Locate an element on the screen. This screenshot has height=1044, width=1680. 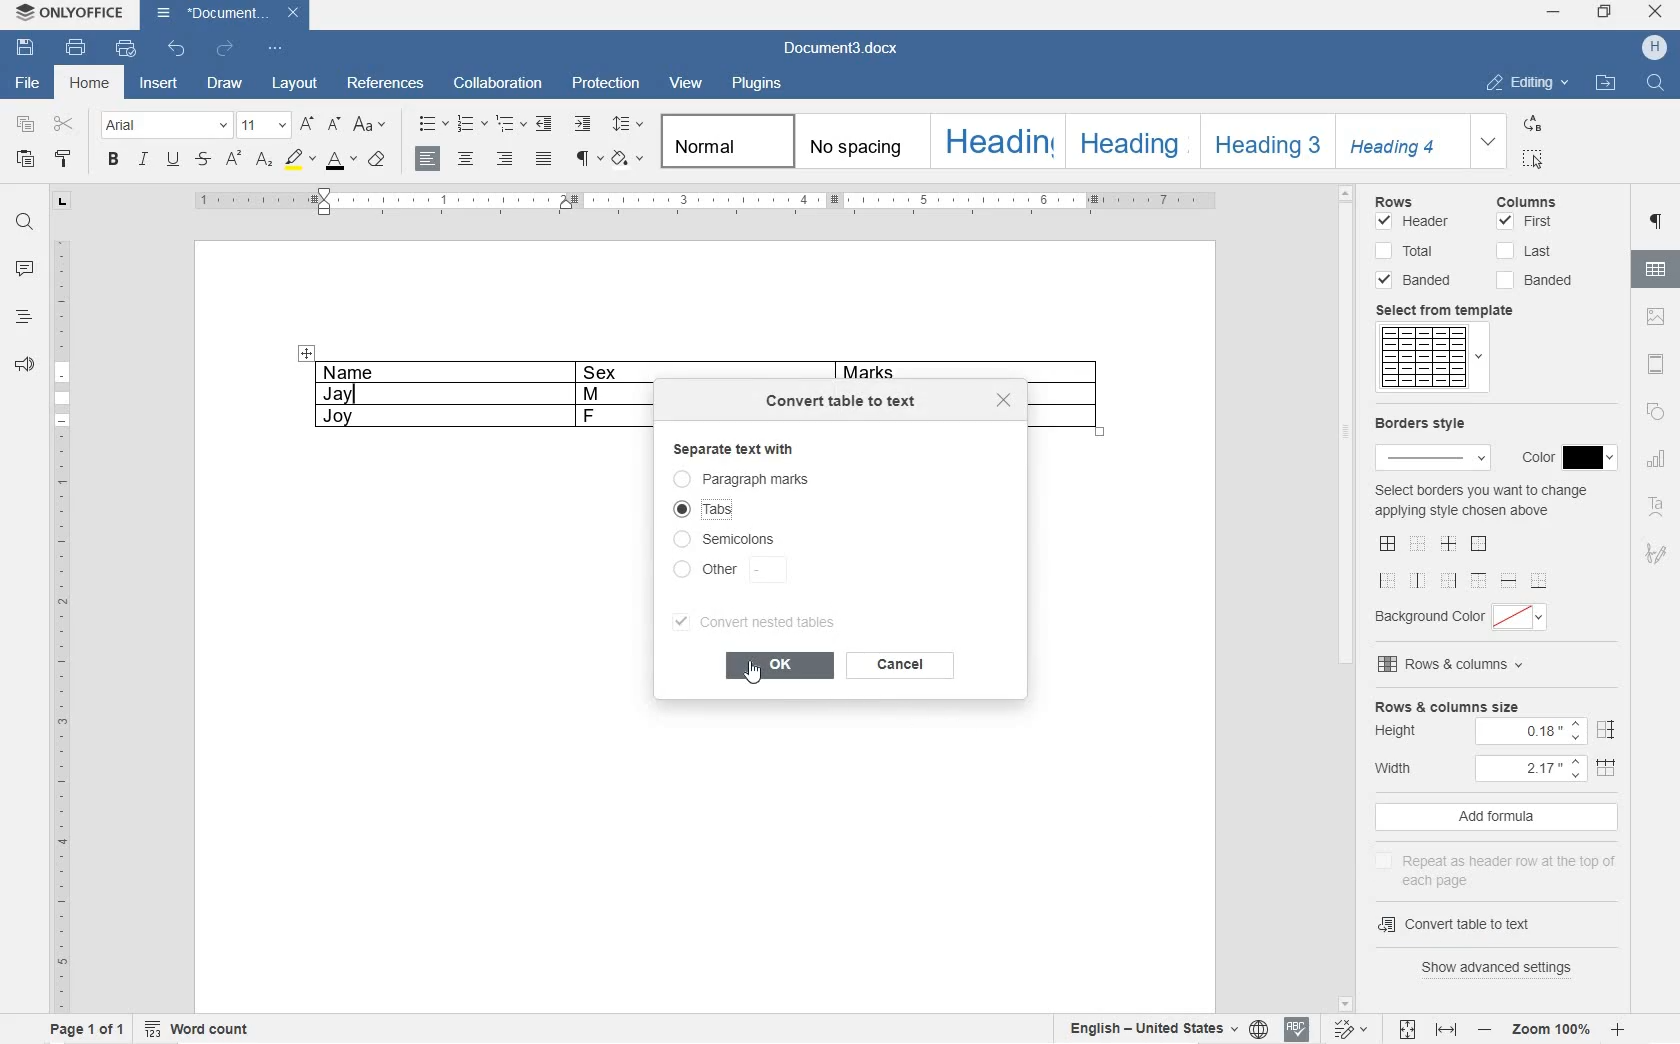
MINIMIZE is located at coordinates (1554, 10).